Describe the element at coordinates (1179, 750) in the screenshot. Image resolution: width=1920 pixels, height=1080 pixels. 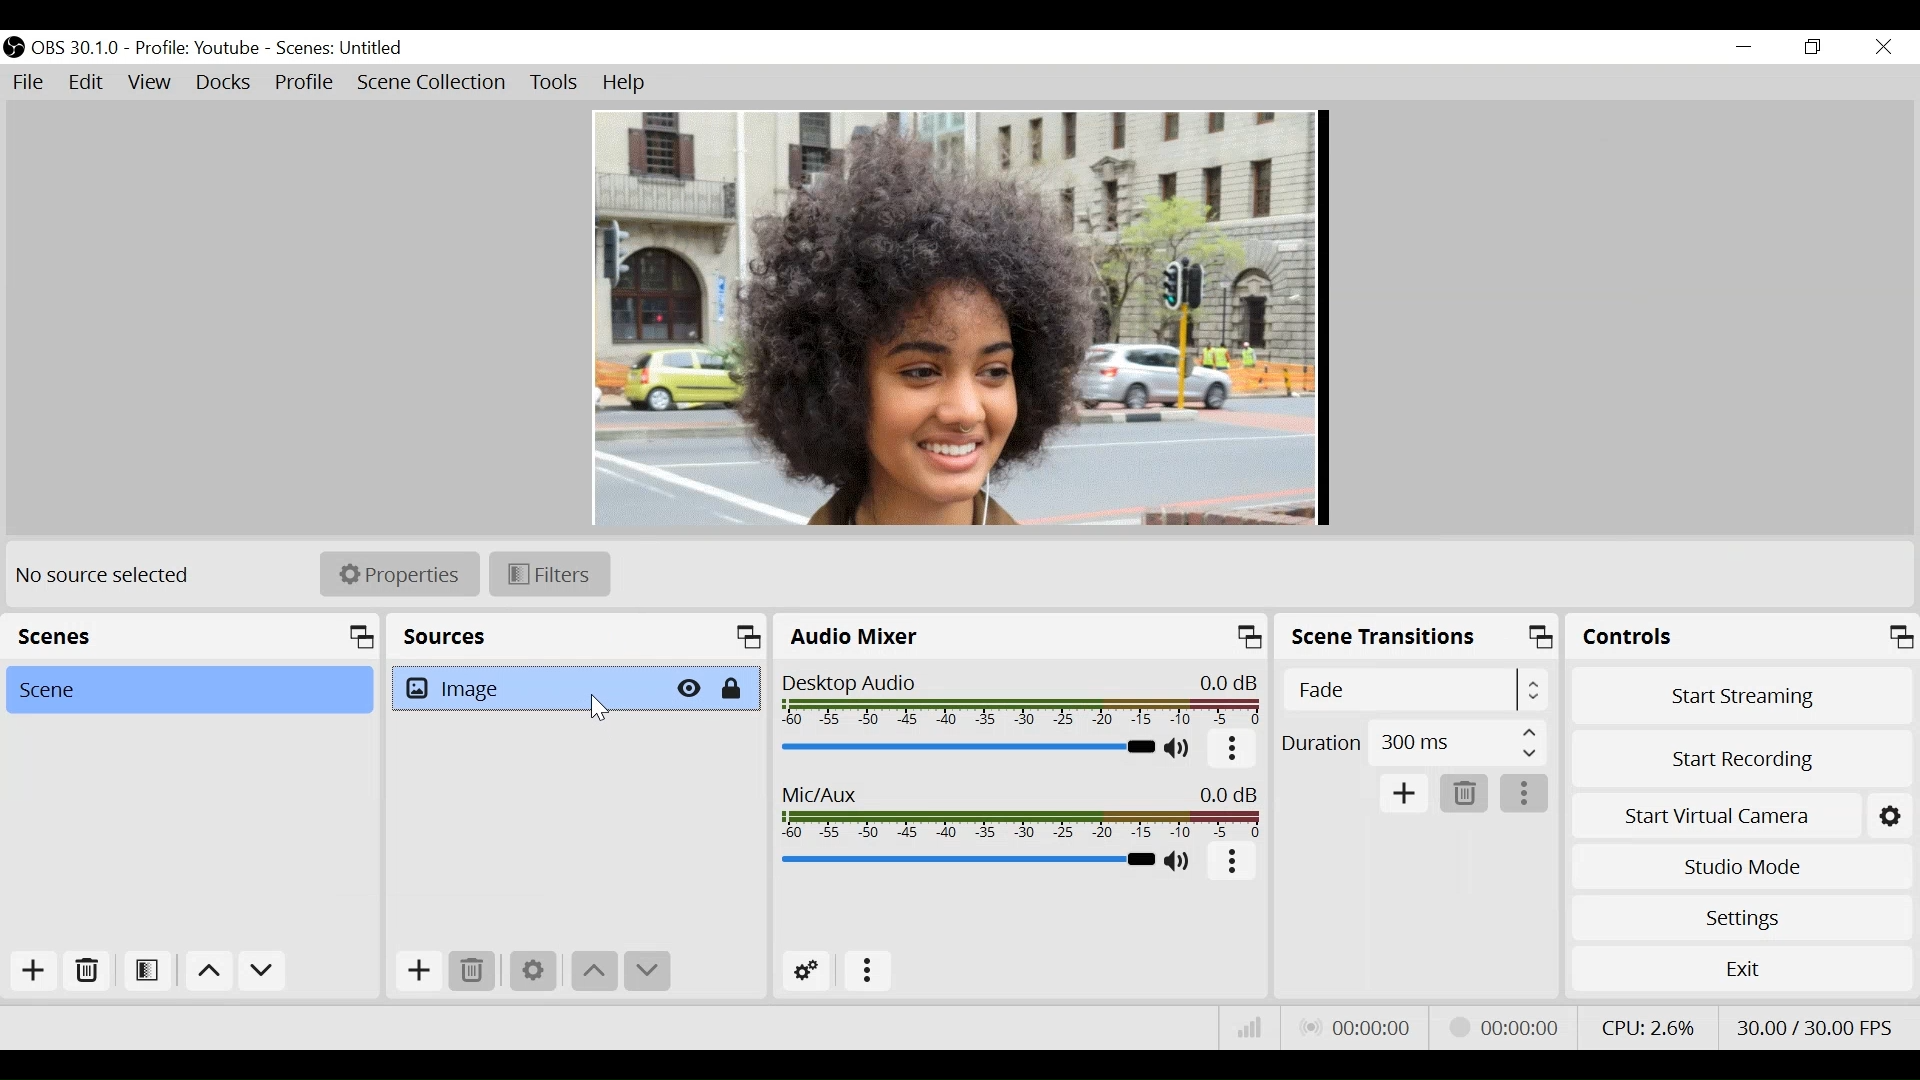
I see `(un)mute` at that location.